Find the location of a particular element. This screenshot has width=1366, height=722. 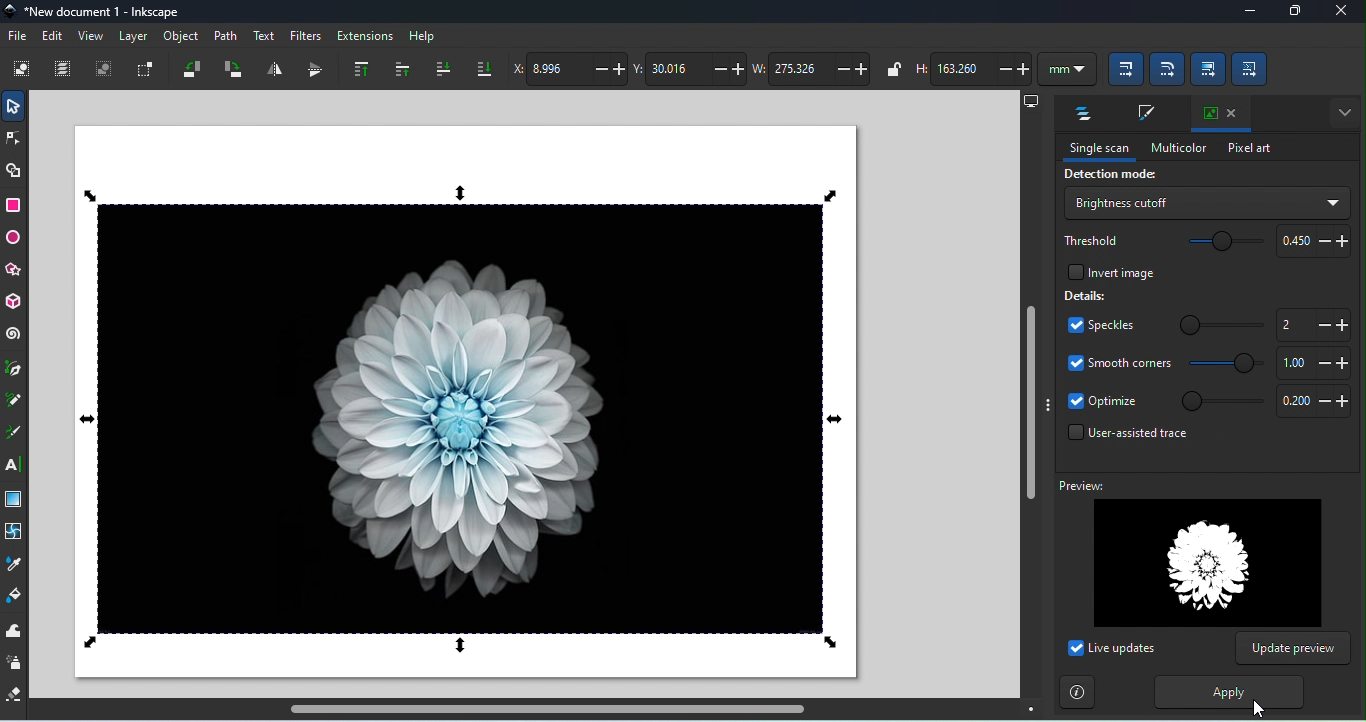

Smooth corners is located at coordinates (1313, 364).